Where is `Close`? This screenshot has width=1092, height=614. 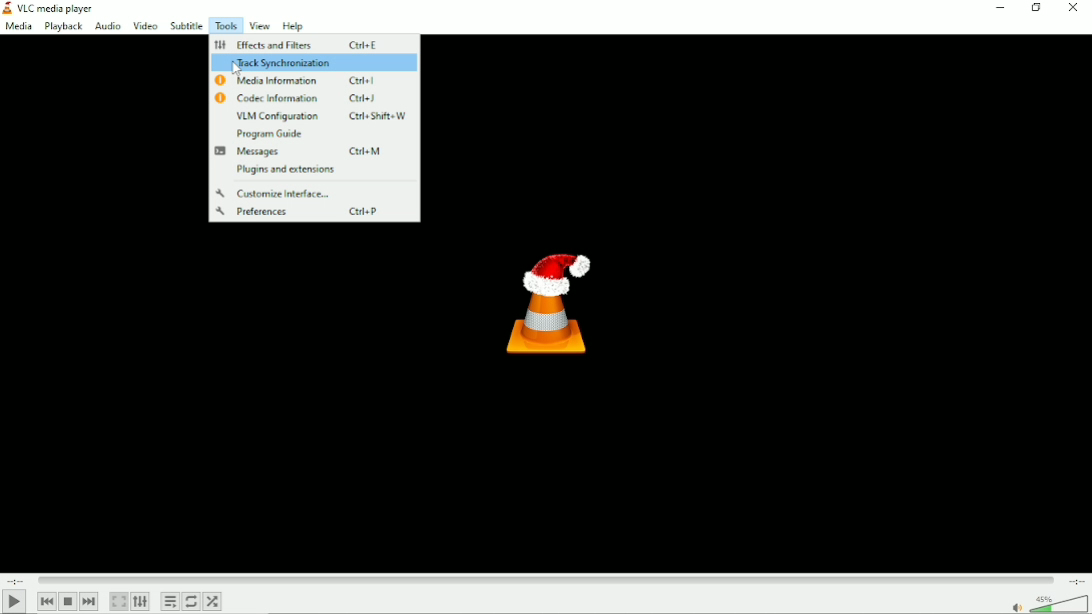 Close is located at coordinates (1071, 8).